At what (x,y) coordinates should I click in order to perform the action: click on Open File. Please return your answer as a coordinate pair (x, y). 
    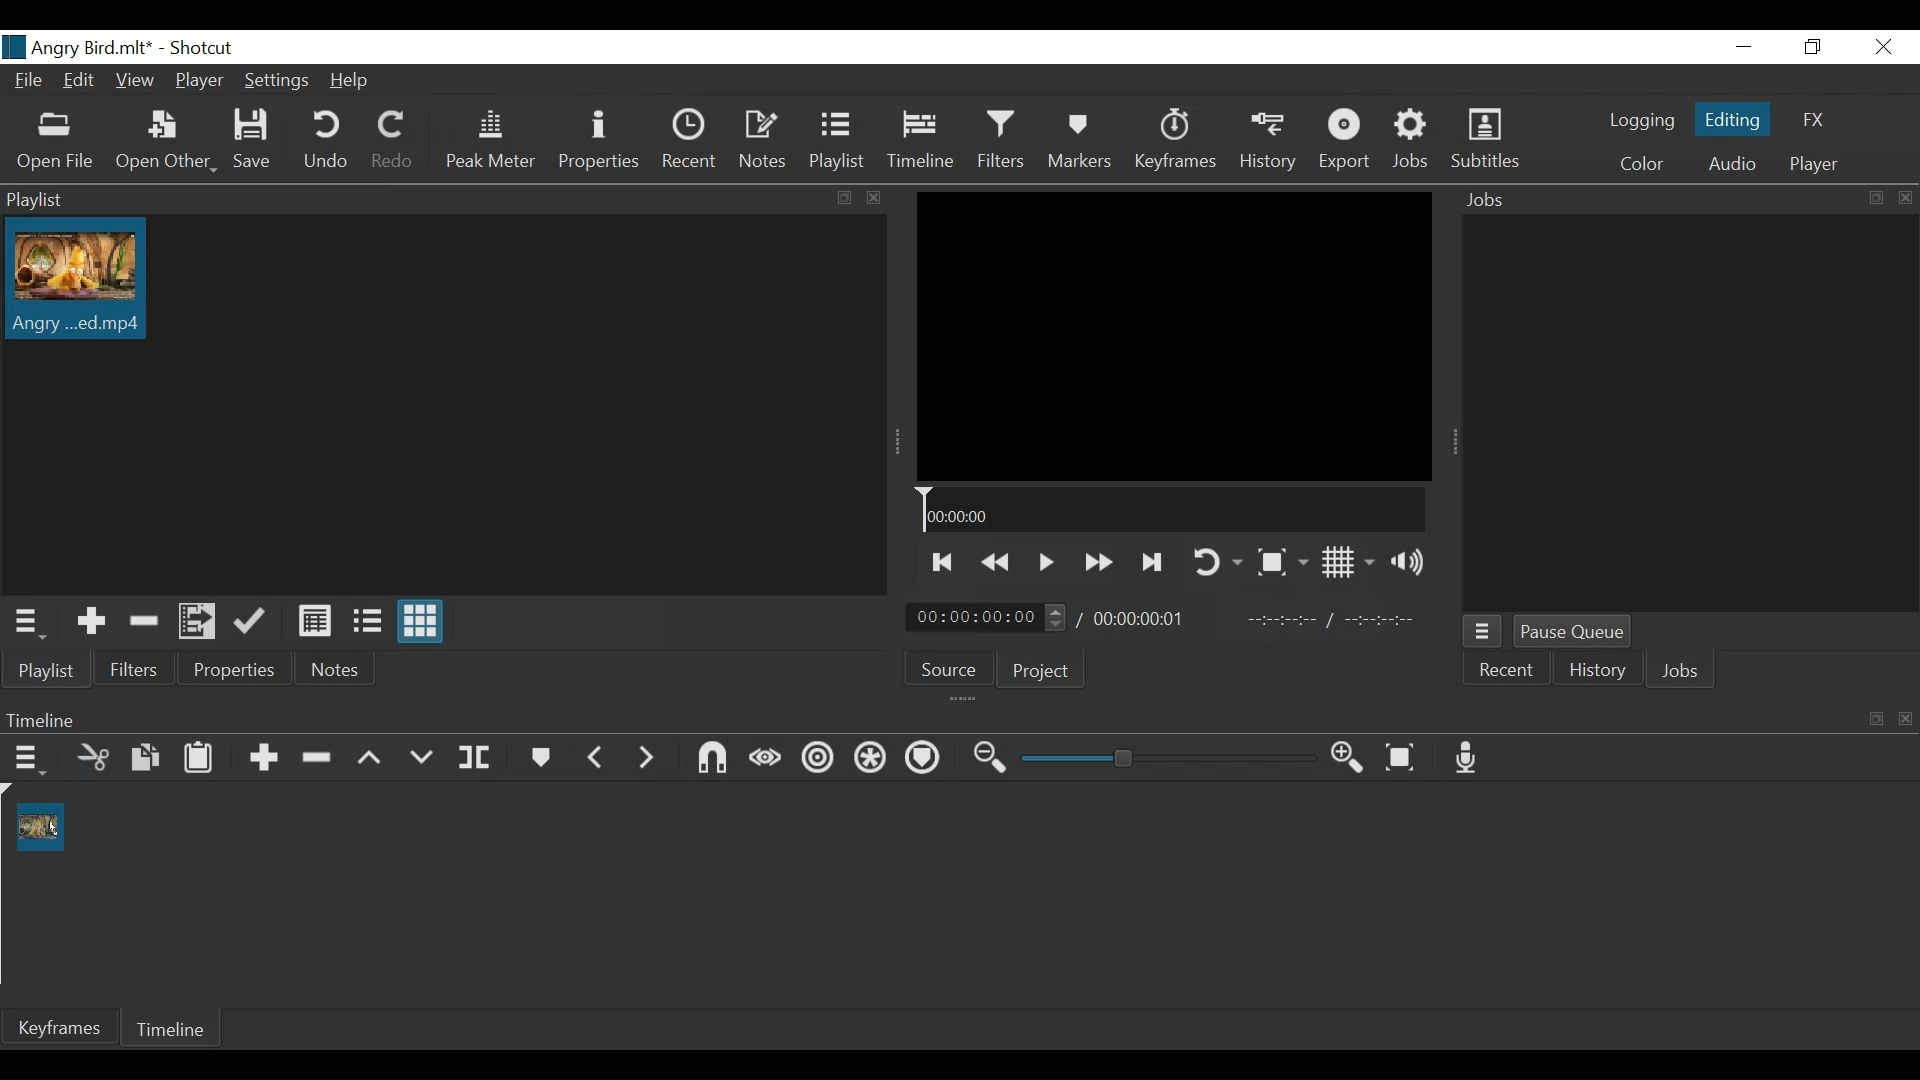
    Looking at the image, I should click on (56, 144).